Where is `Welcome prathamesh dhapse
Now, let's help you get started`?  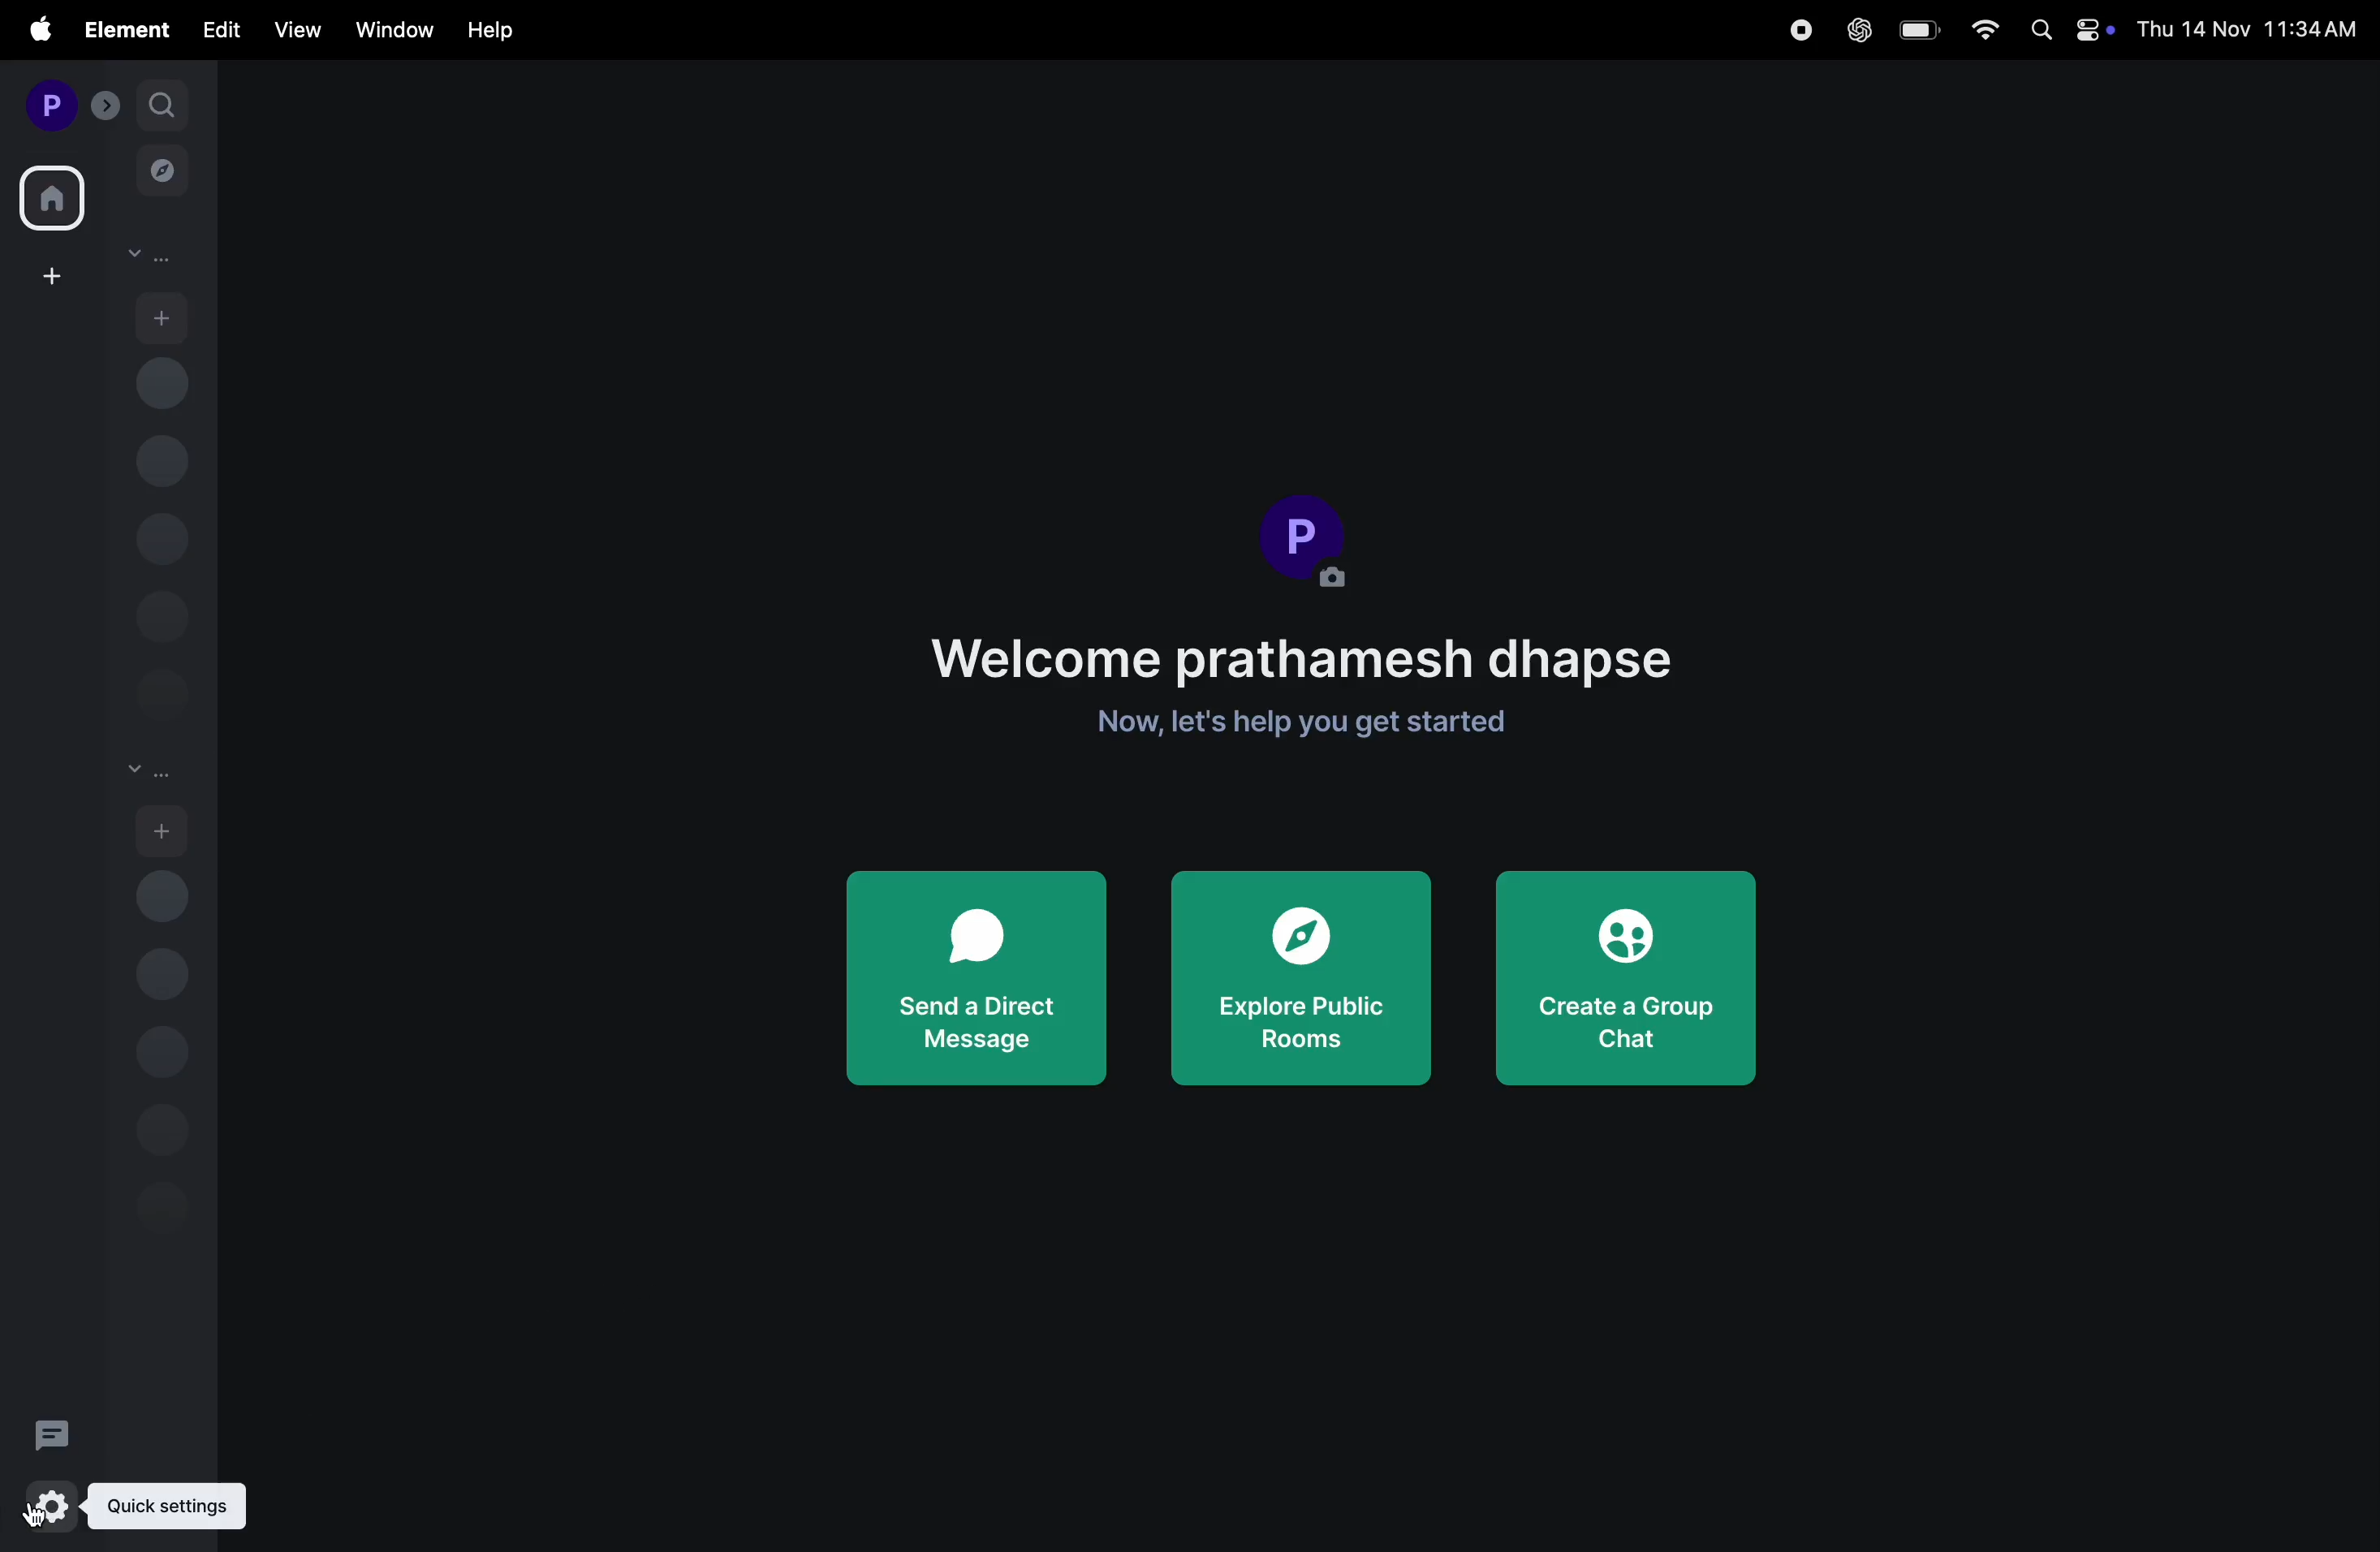
Welcome prathamesh dhapse
Now, let's help you get started is located at coordinates (1306, 683).